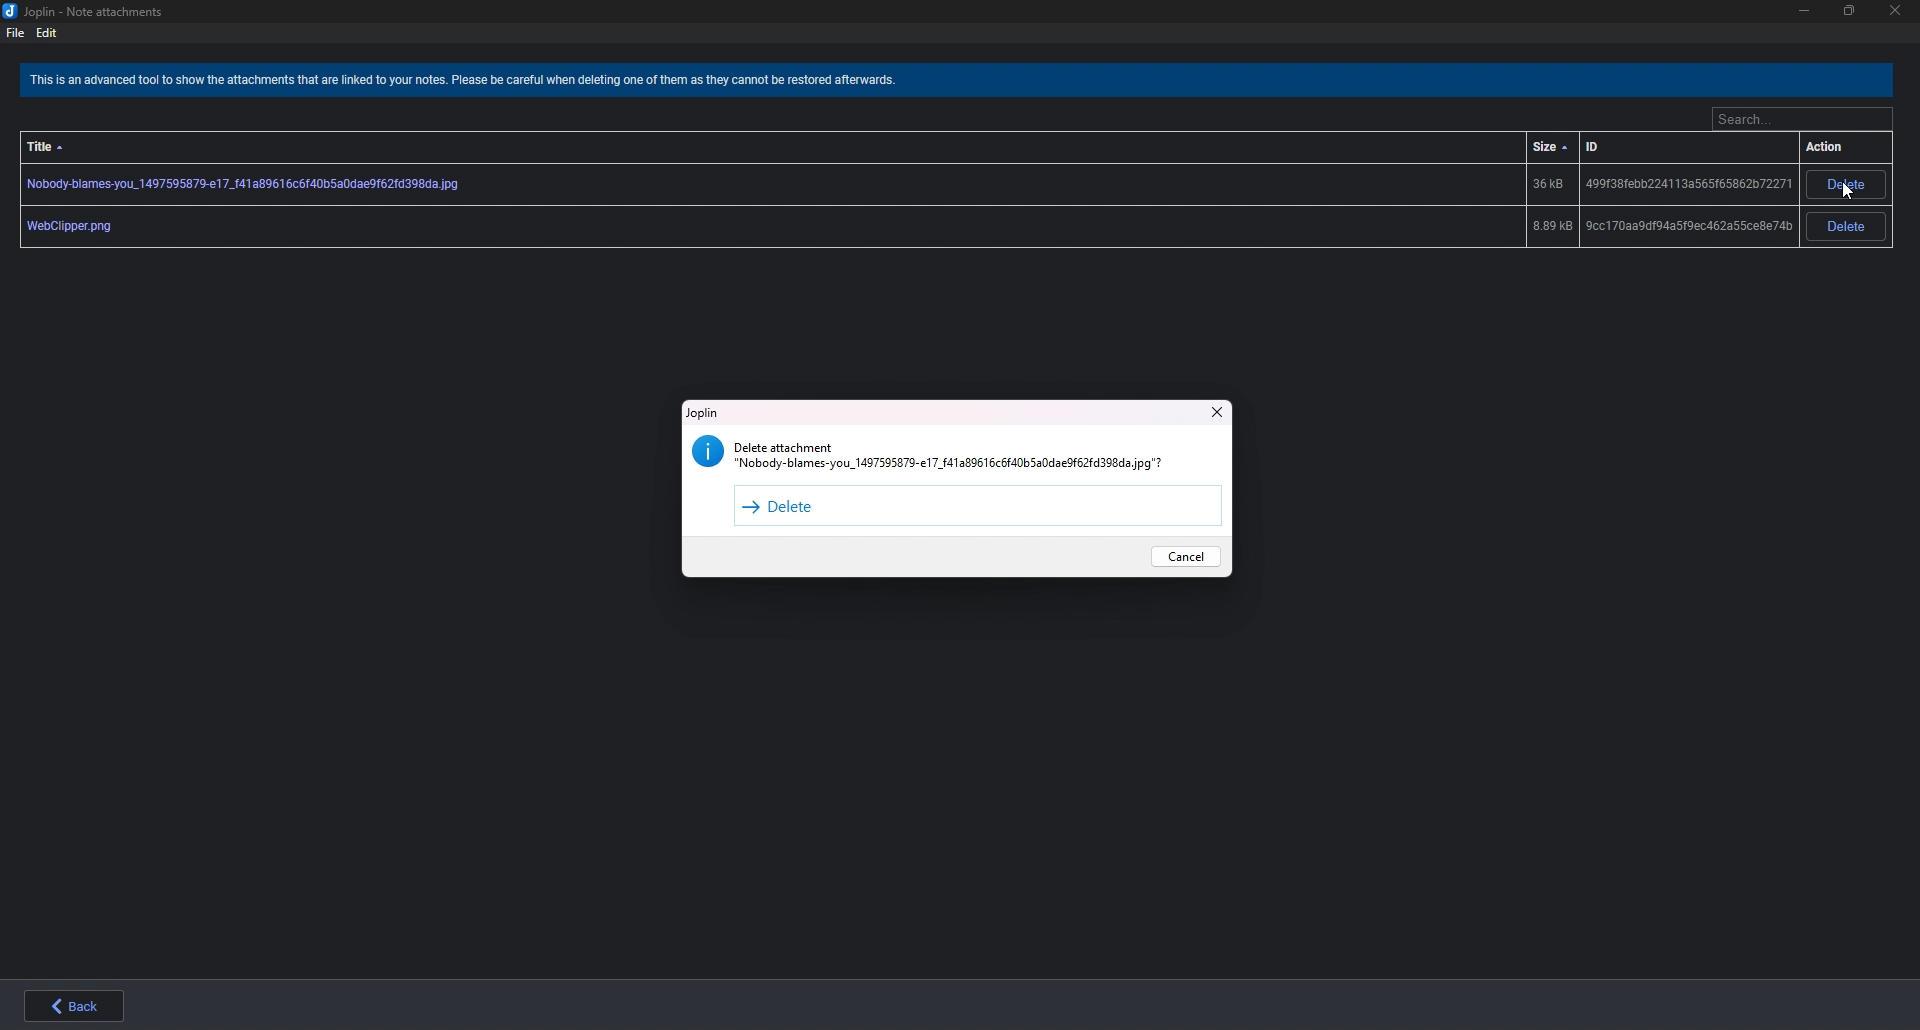  I want to click on Delete, so click(1848, 185).